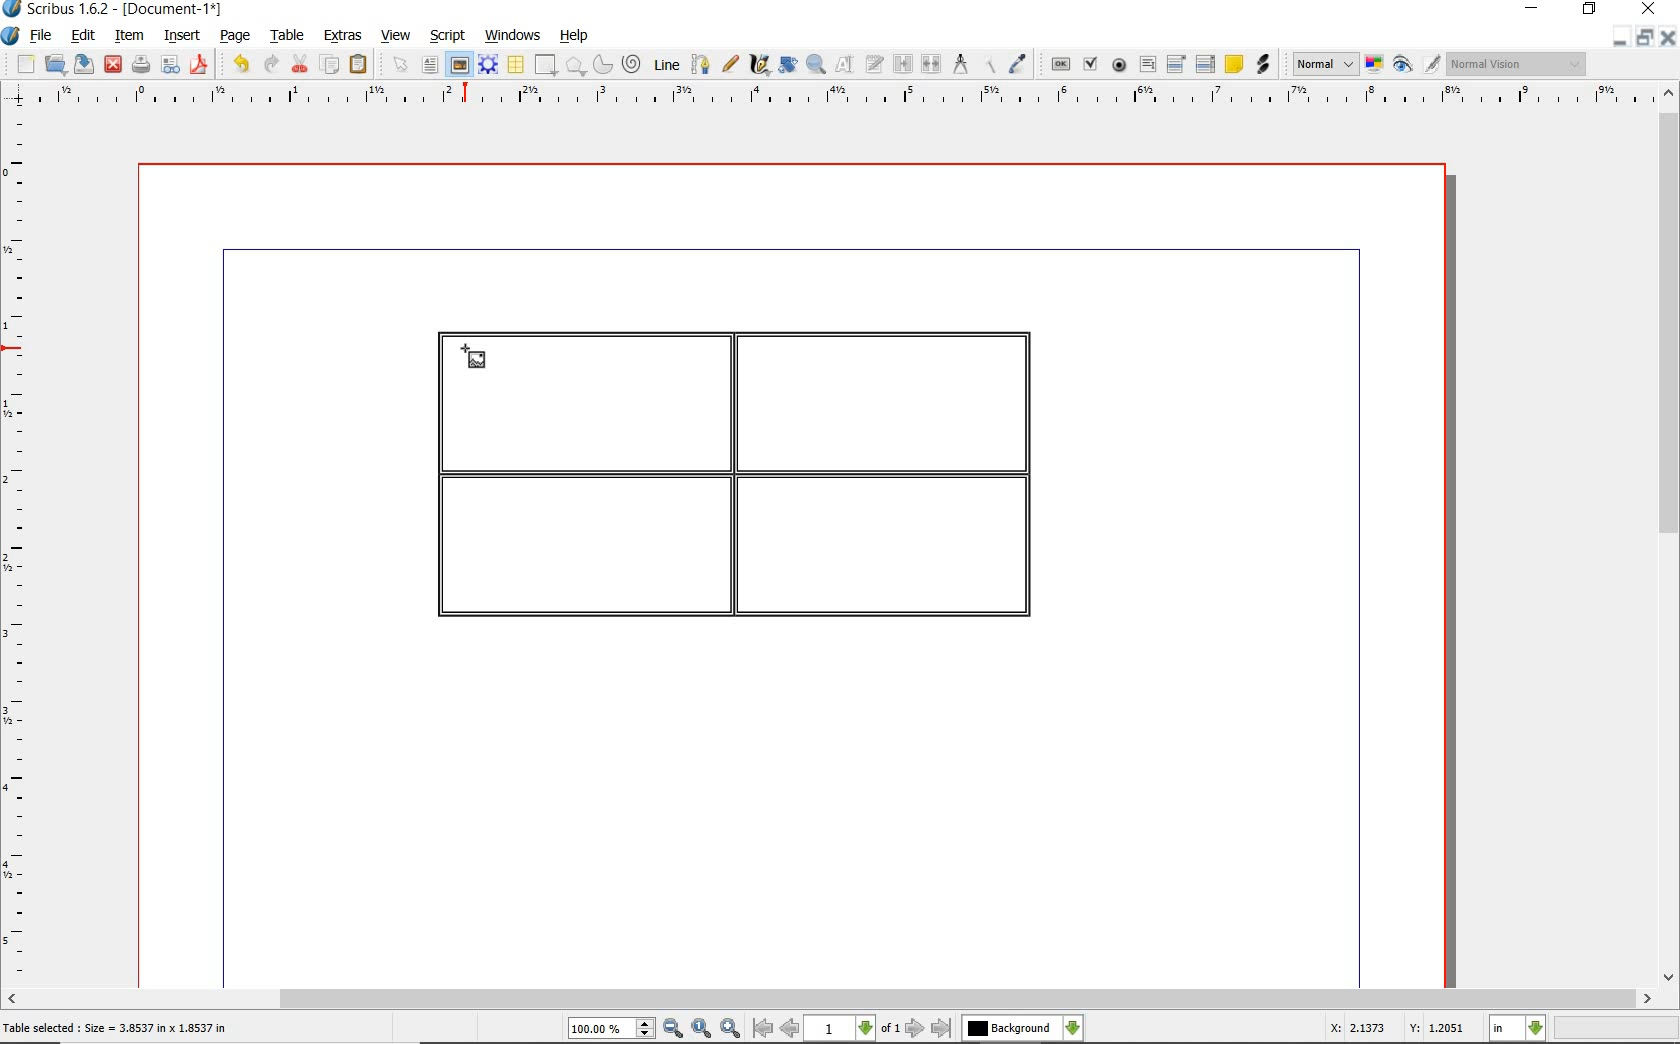 Image resolution: width=1680 pixels, height=1044 pixels. Describe the element at coordinates (26, 66) in the screenshot. I see `new` at that location.